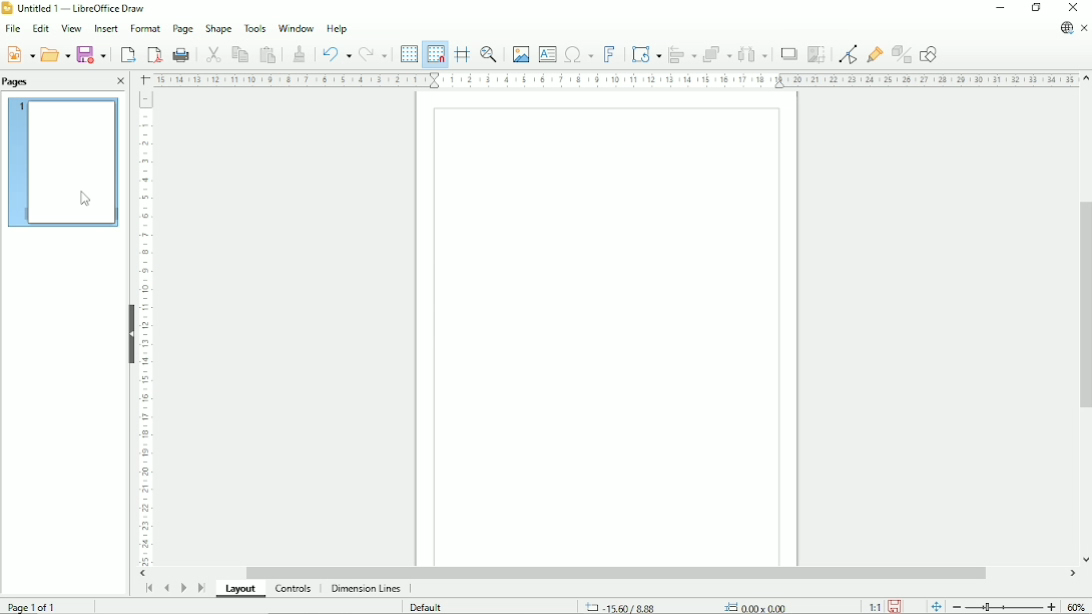 The width and height of the screenshot is (1092, 614). Describe the element at coordinates (753, 55) in the screenshot. I see `Distribute` at that location.